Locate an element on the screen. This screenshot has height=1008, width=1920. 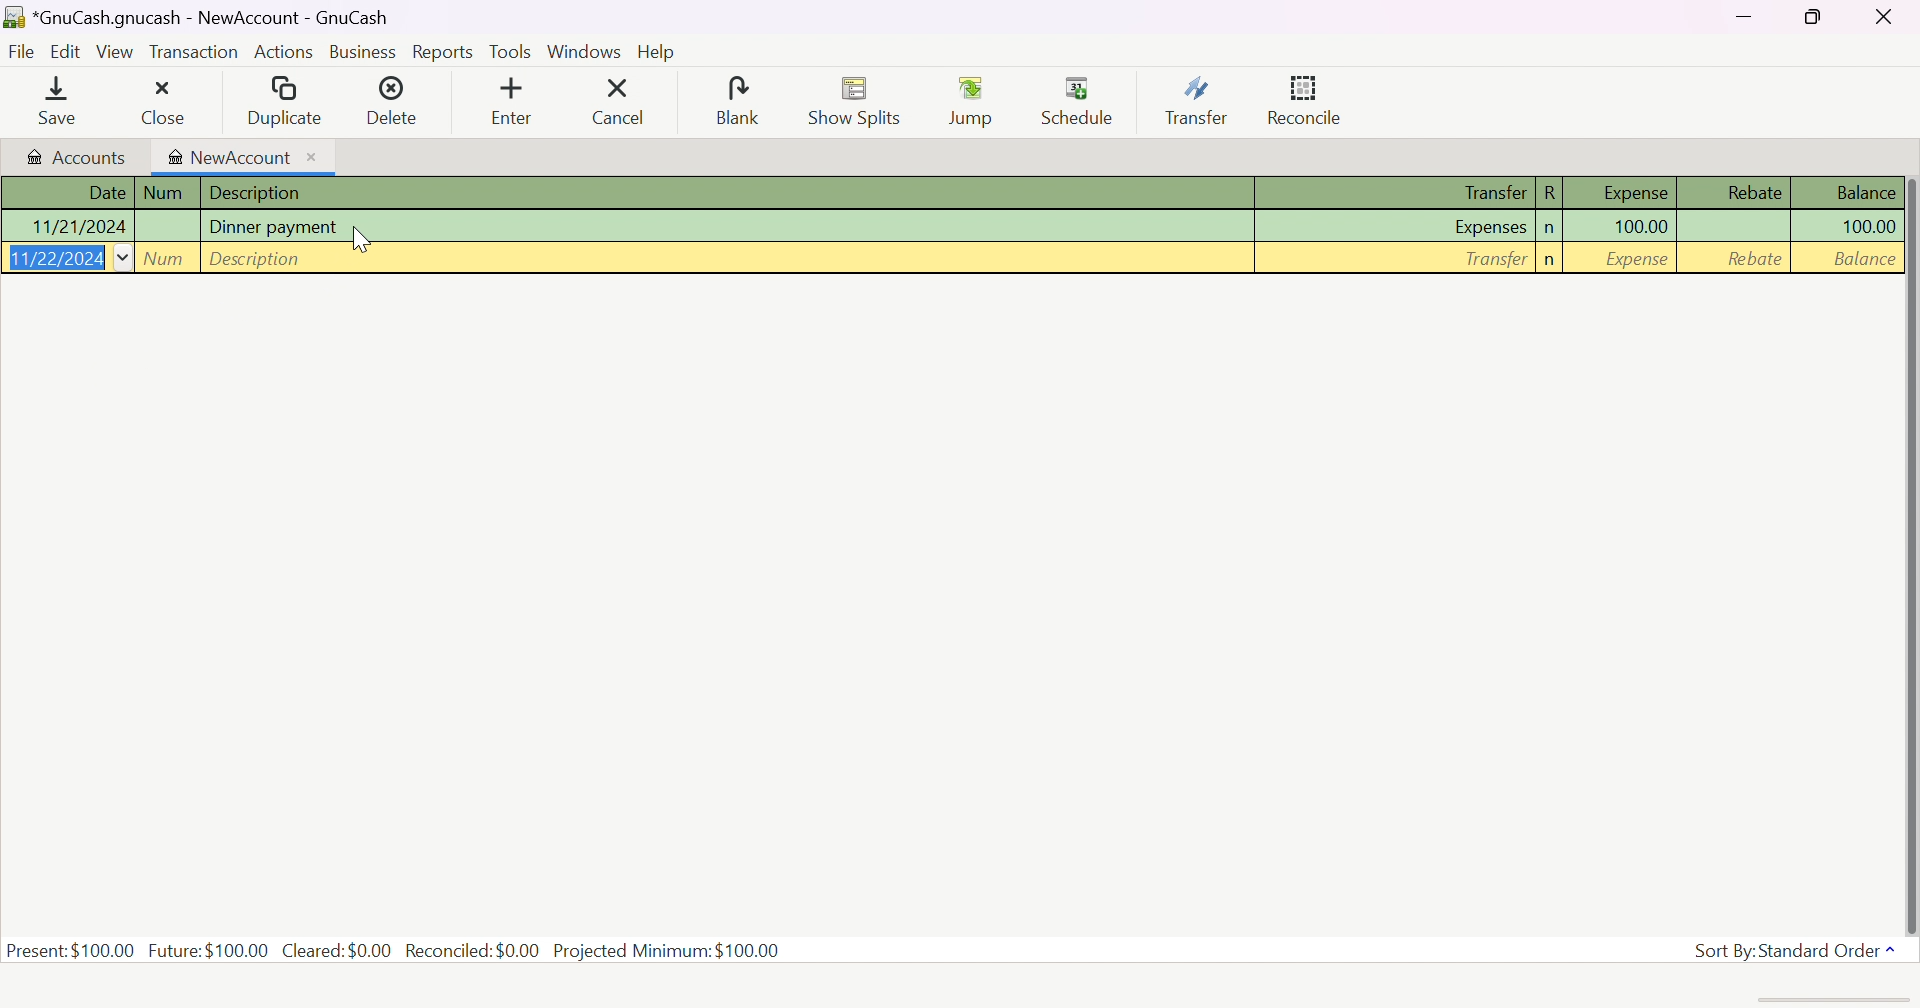
Enter is located at coordinates (512, 104).